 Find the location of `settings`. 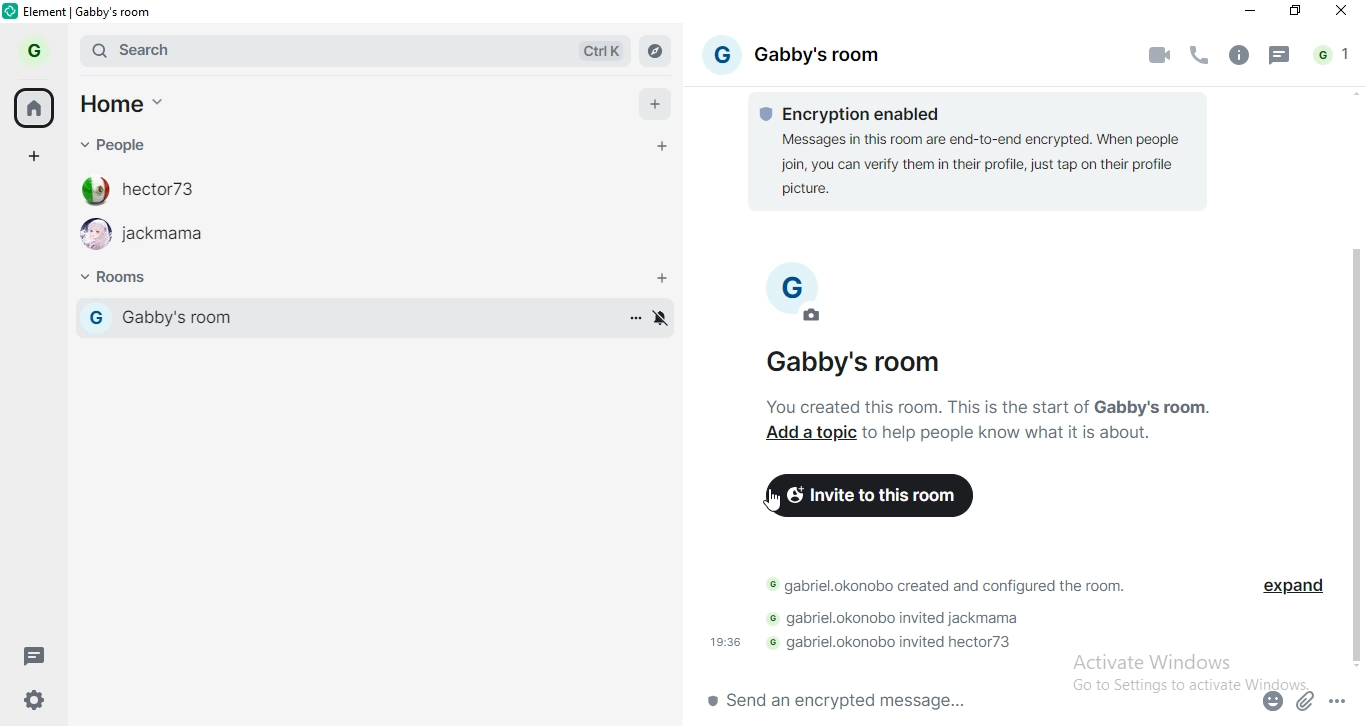

settings is located at coordinates (34, 701).